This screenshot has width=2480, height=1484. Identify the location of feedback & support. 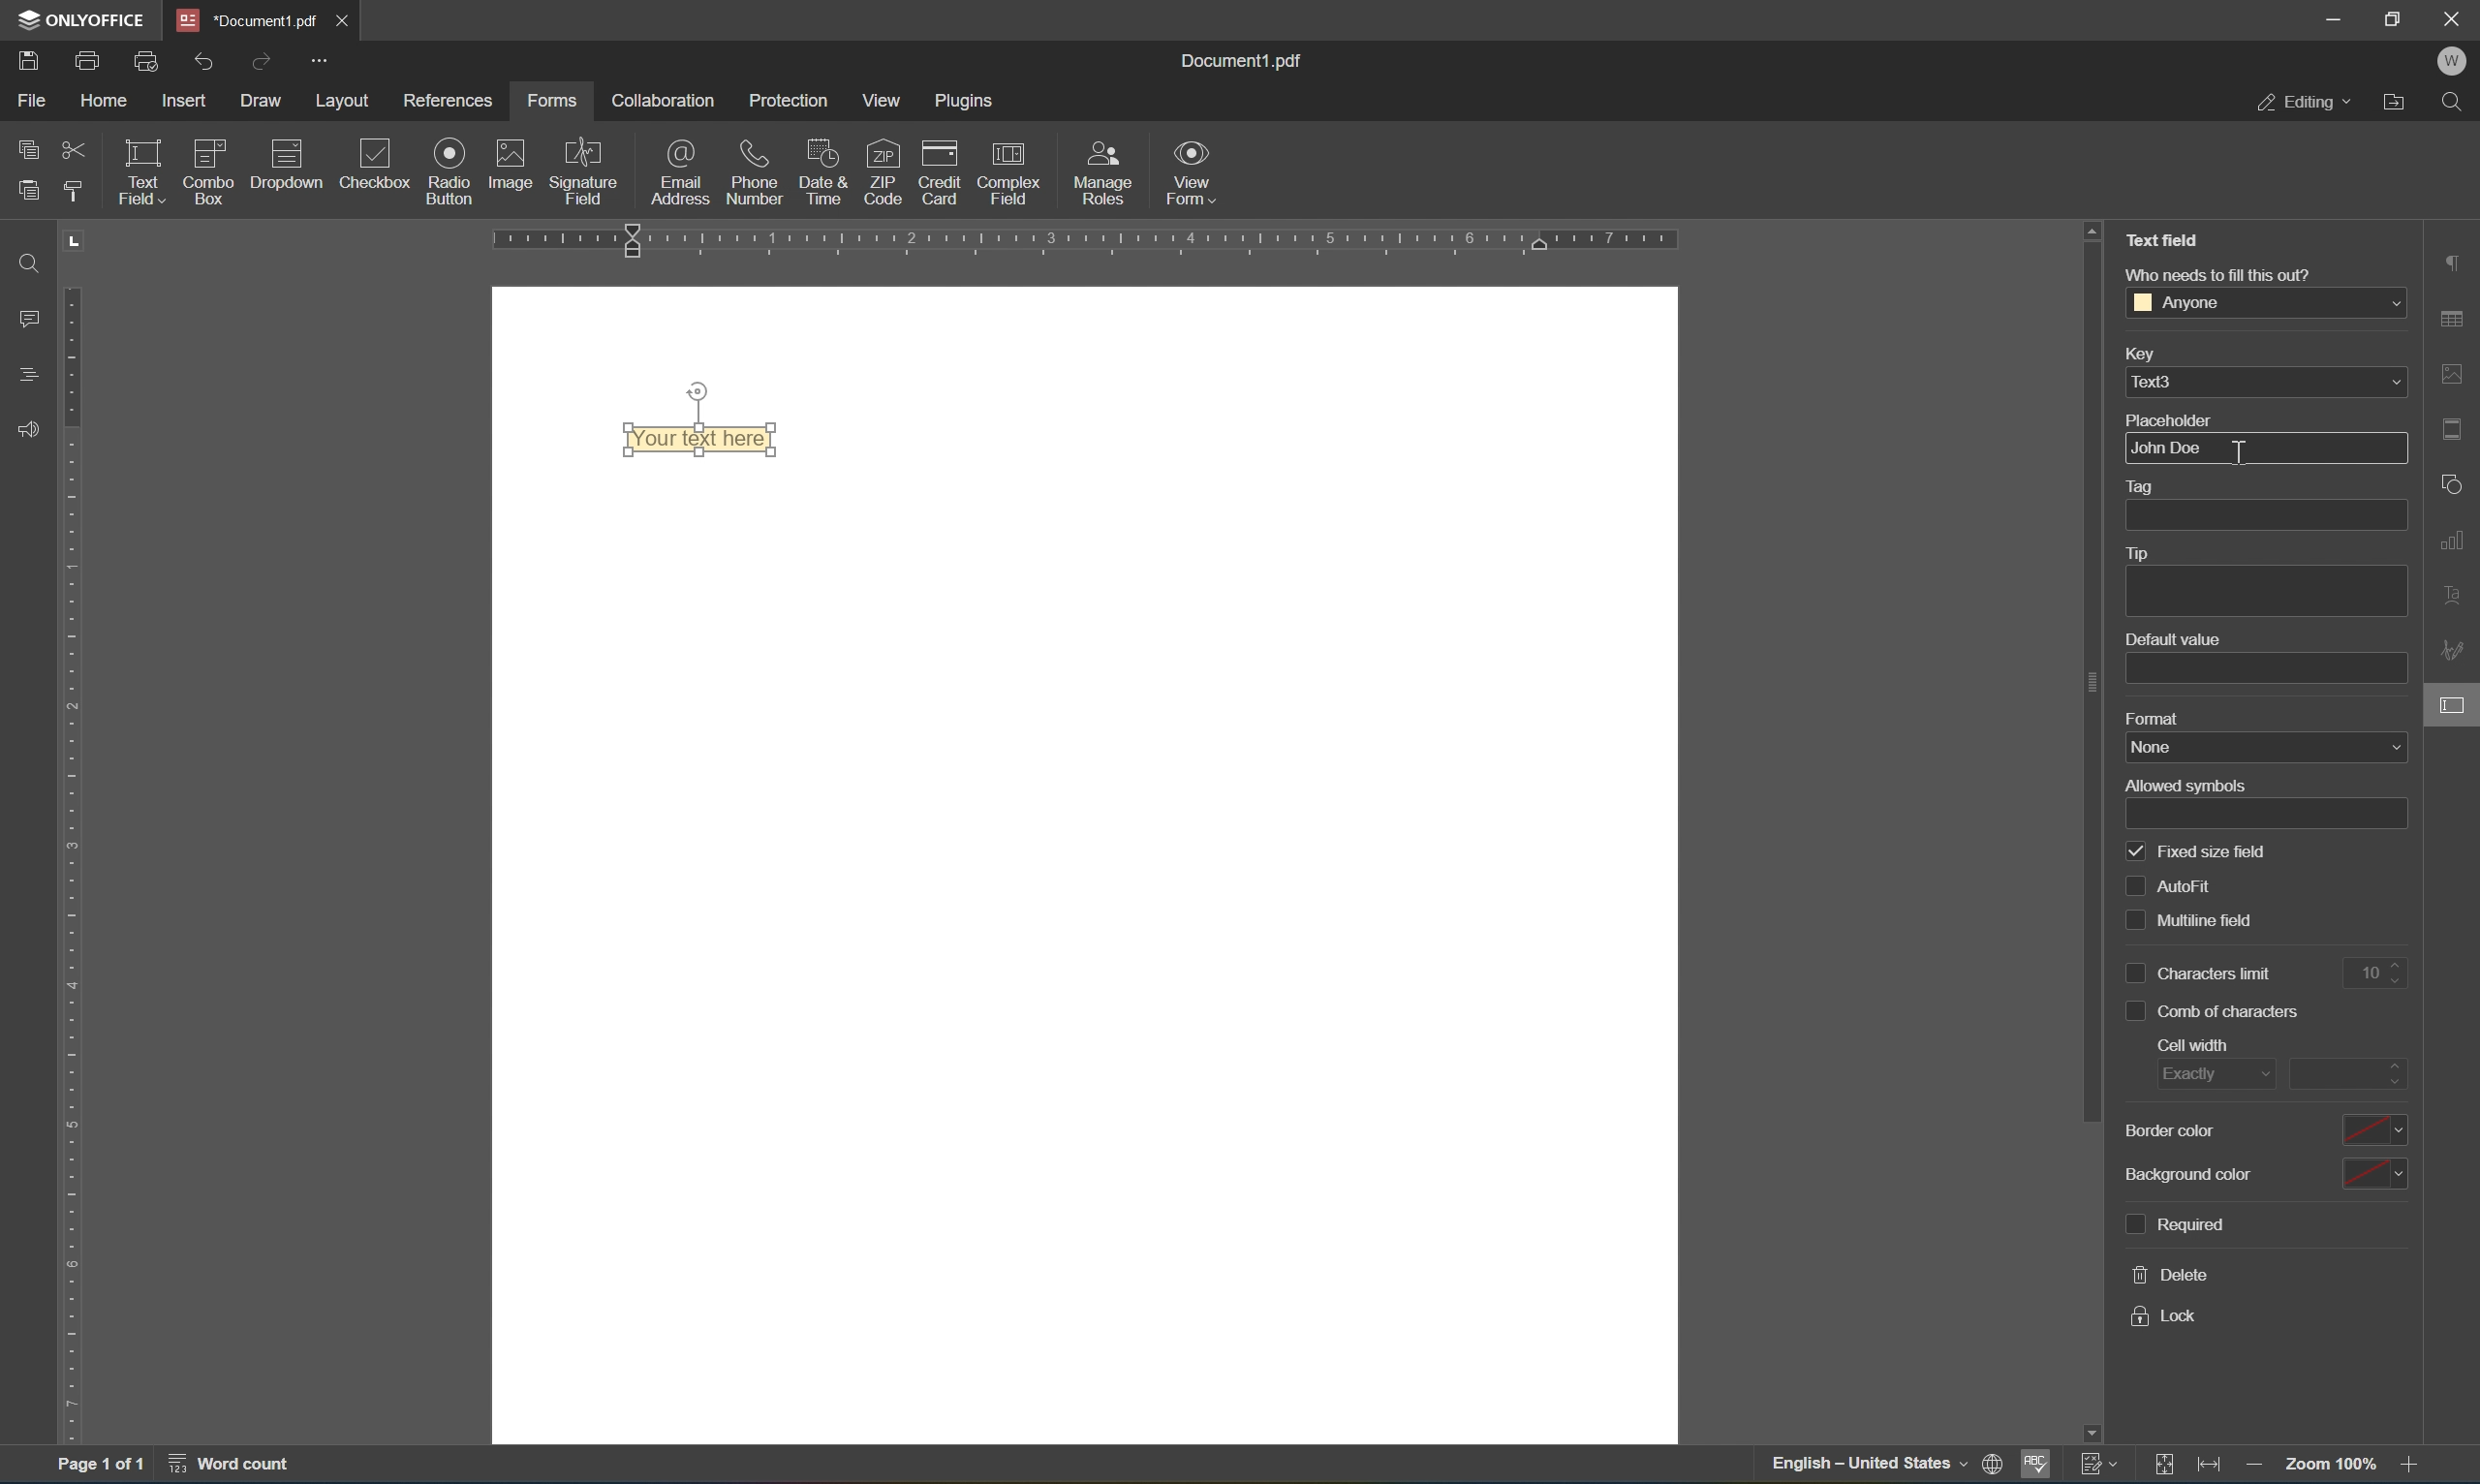
(33, 428).